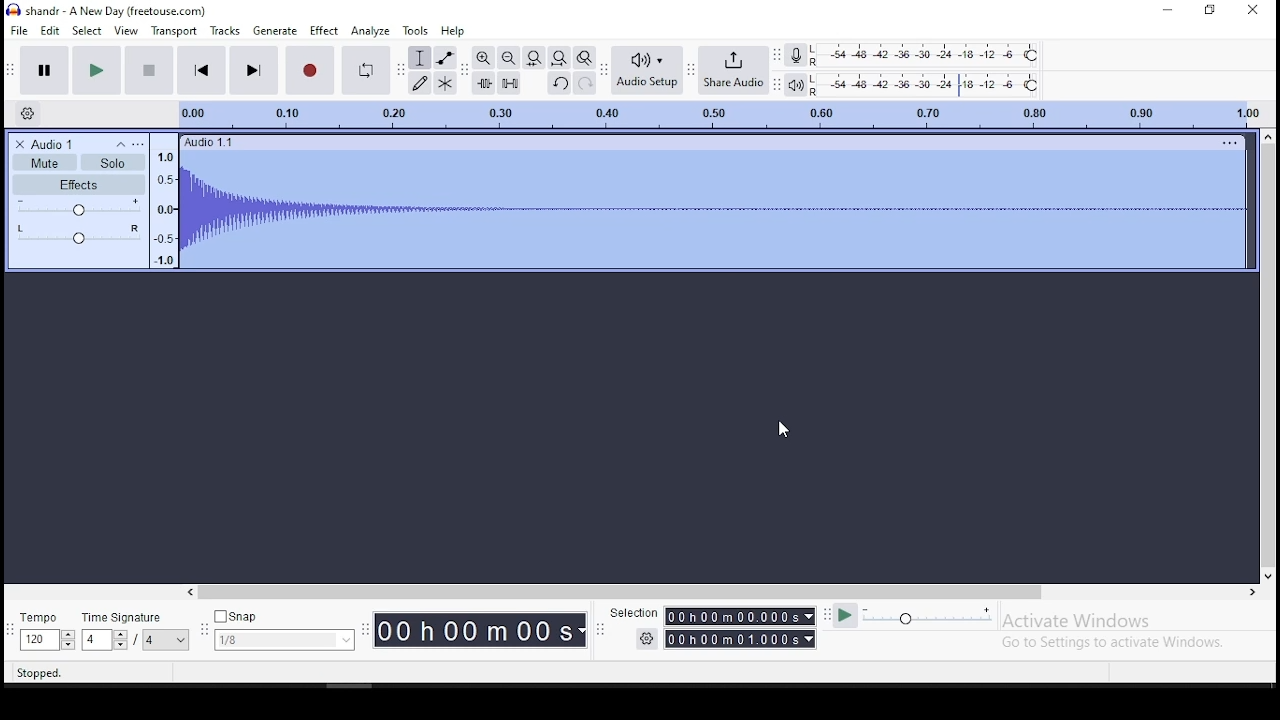 The image size is (1280, 720). Describe the element at coordinates (928, 83) in the screenshot. I see `playback level` at that location.